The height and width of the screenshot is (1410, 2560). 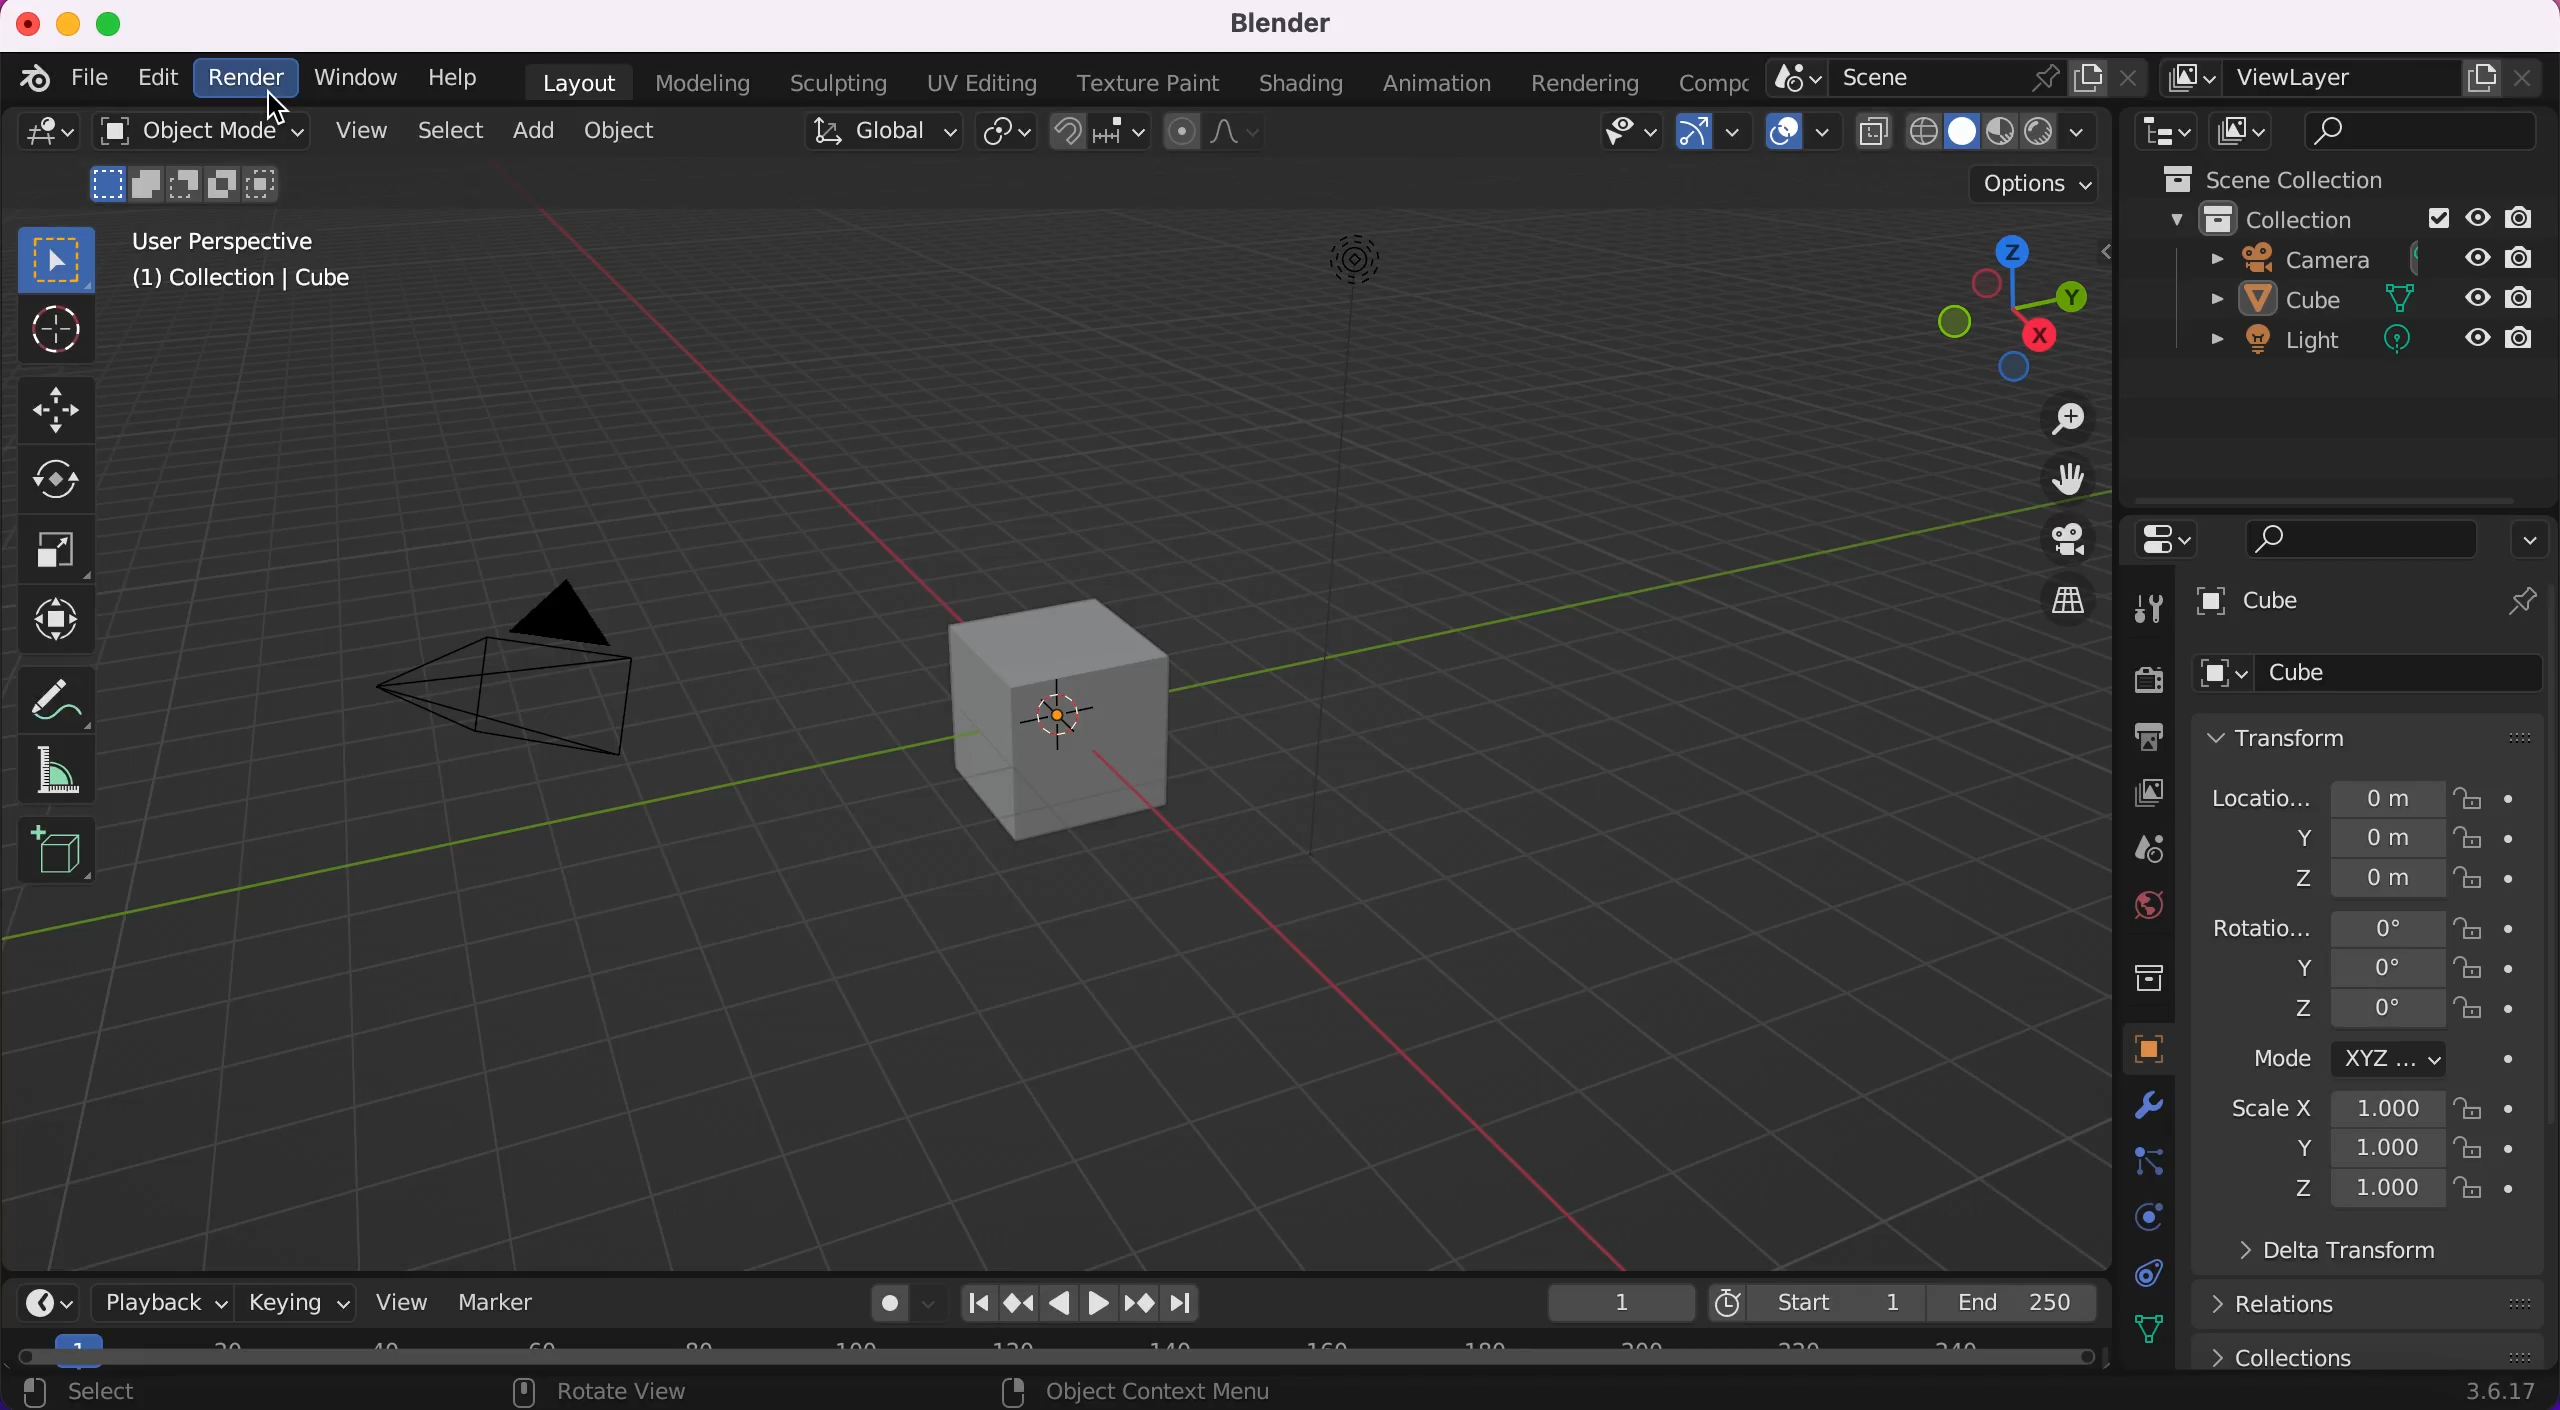 I want to click on z 0m, so click(x=2314, y=881).